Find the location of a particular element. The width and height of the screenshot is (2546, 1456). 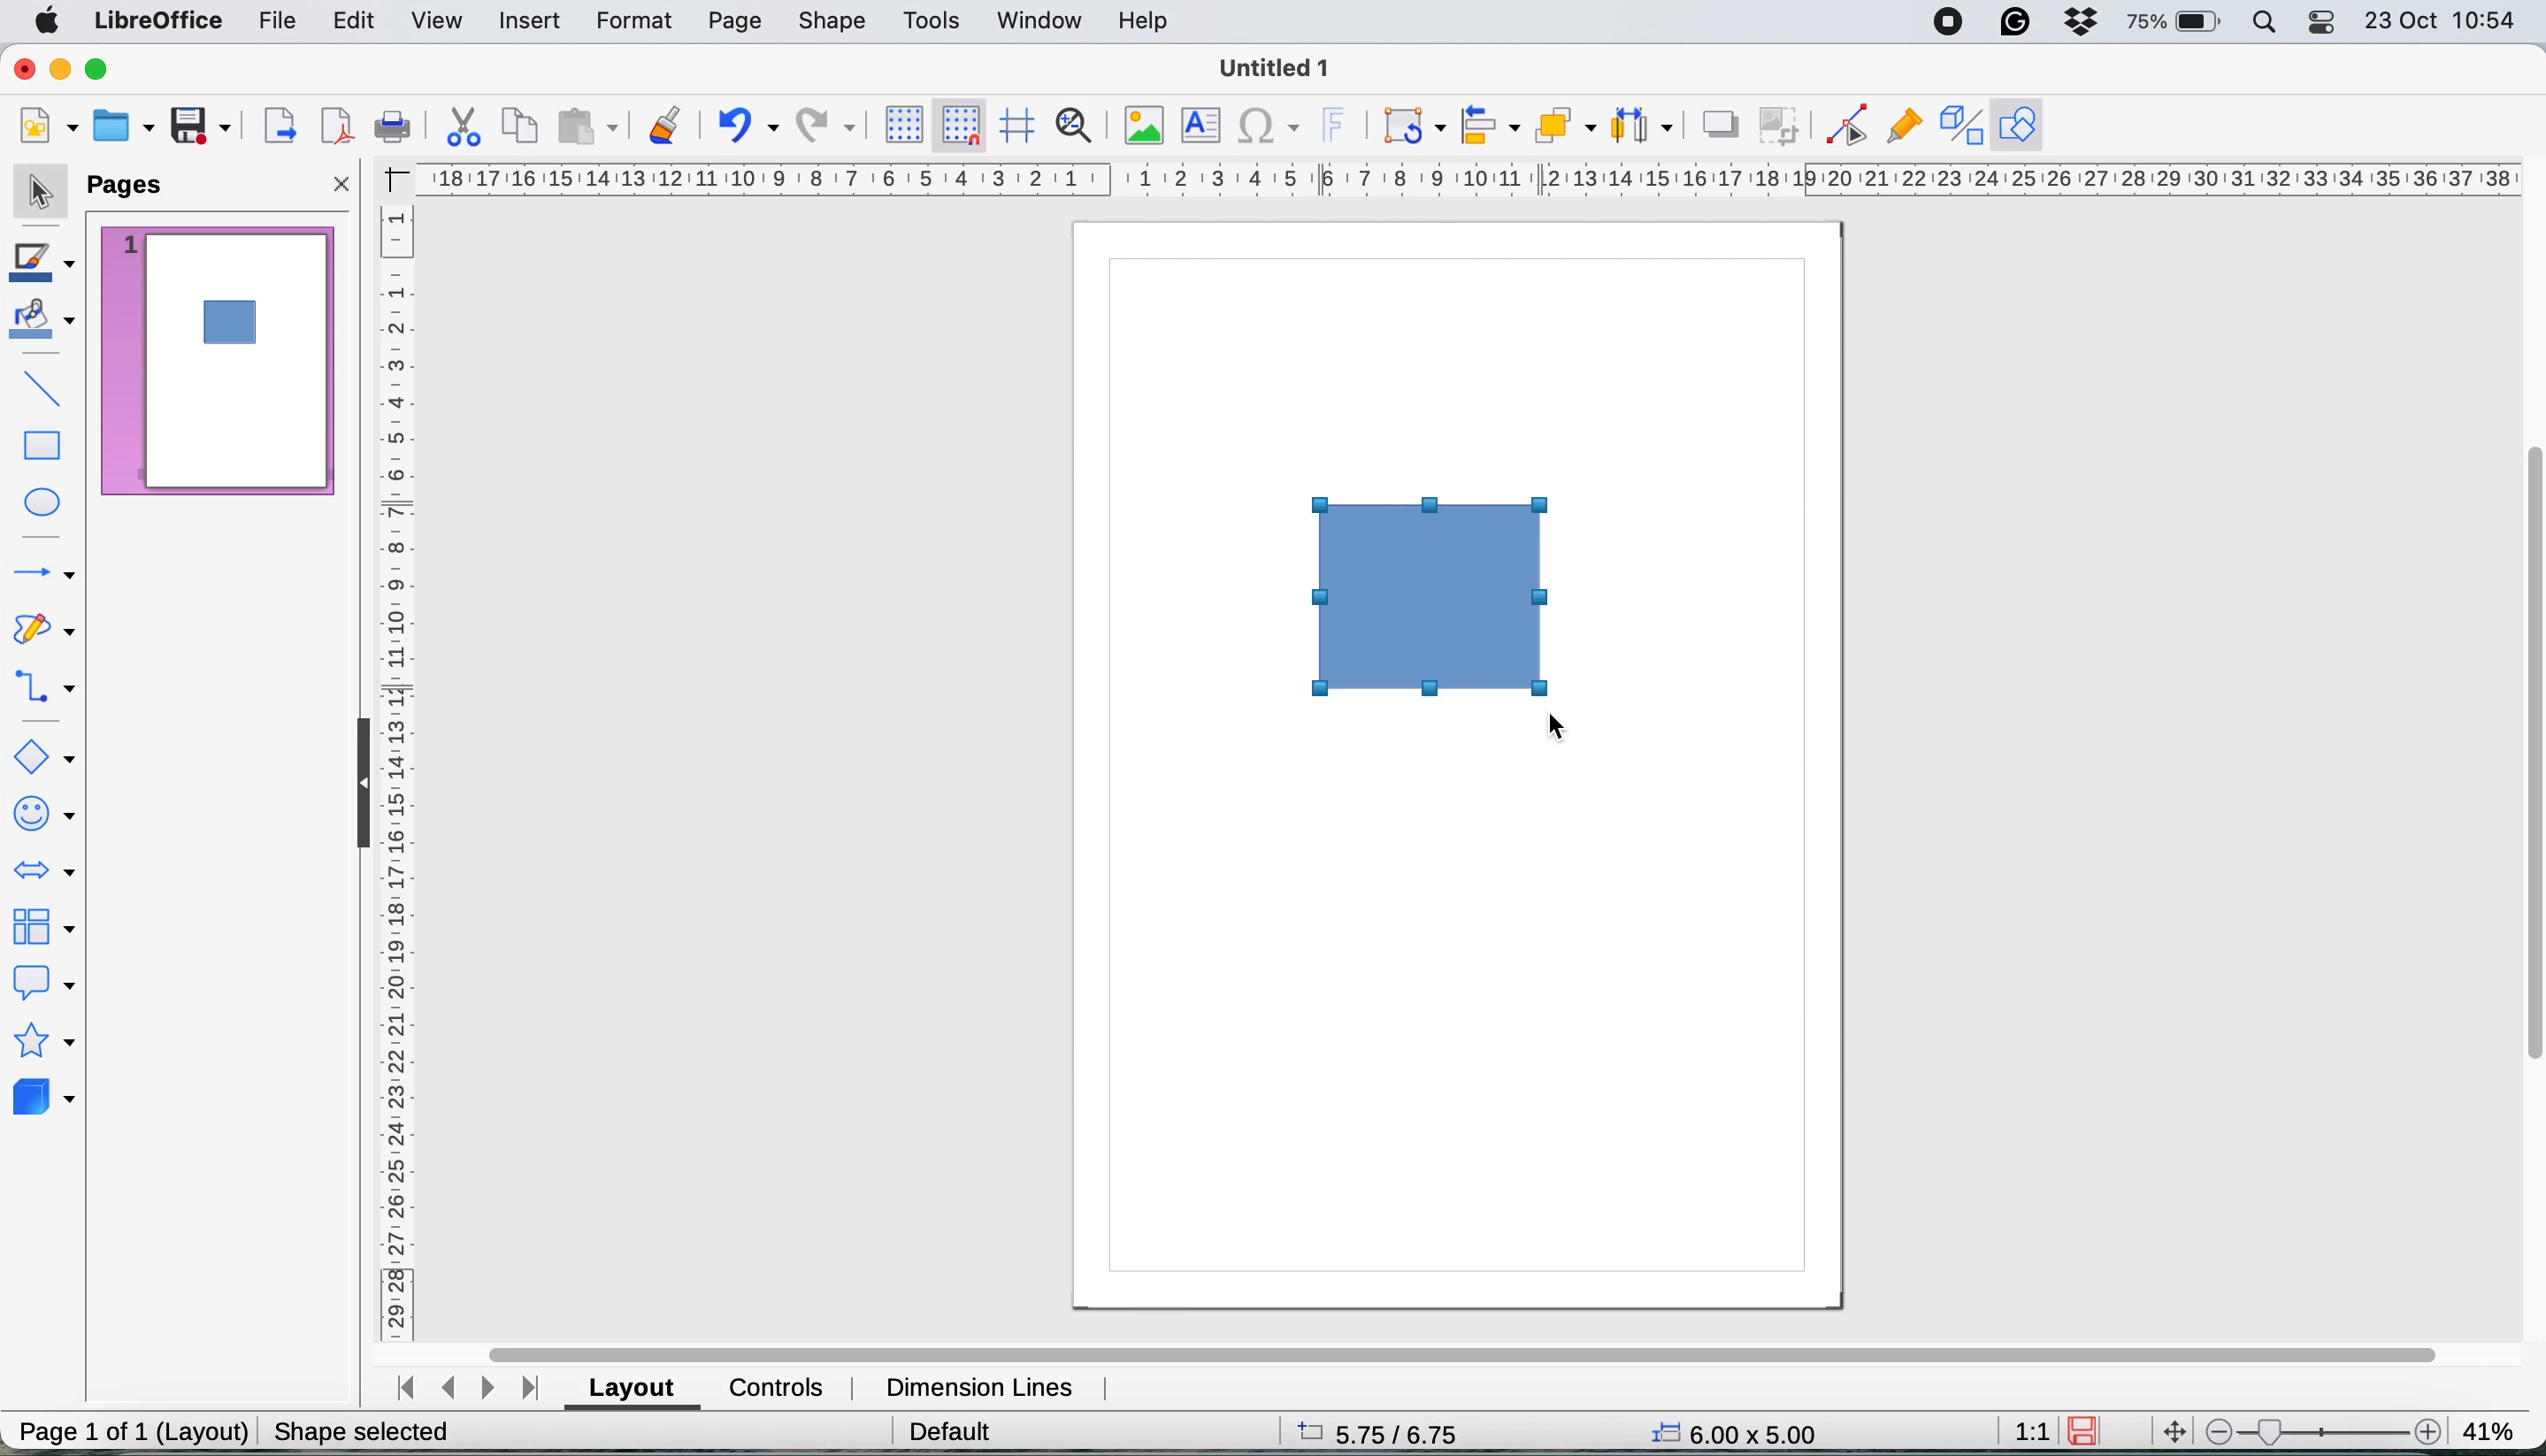

finished rectangle is located at coordinates (1434, 596).